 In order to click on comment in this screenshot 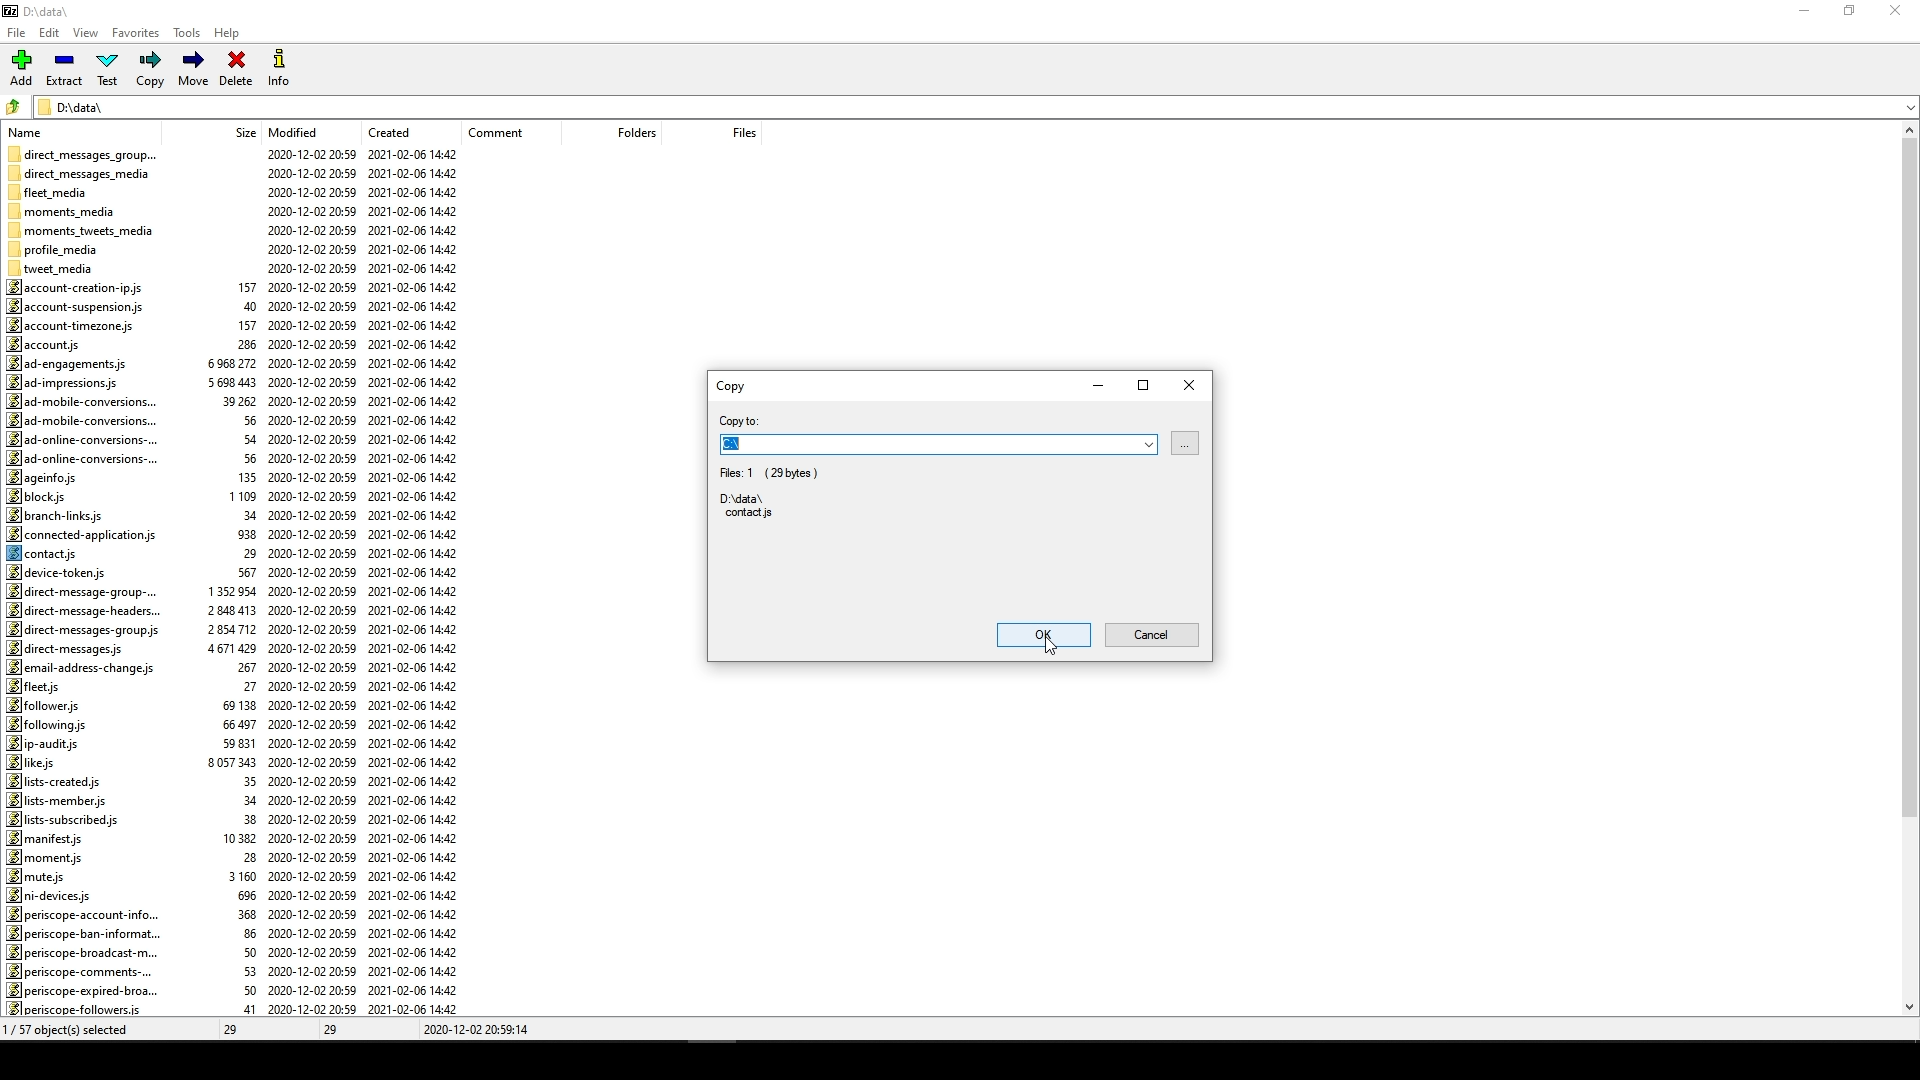, I will do `click(502, 132)`.